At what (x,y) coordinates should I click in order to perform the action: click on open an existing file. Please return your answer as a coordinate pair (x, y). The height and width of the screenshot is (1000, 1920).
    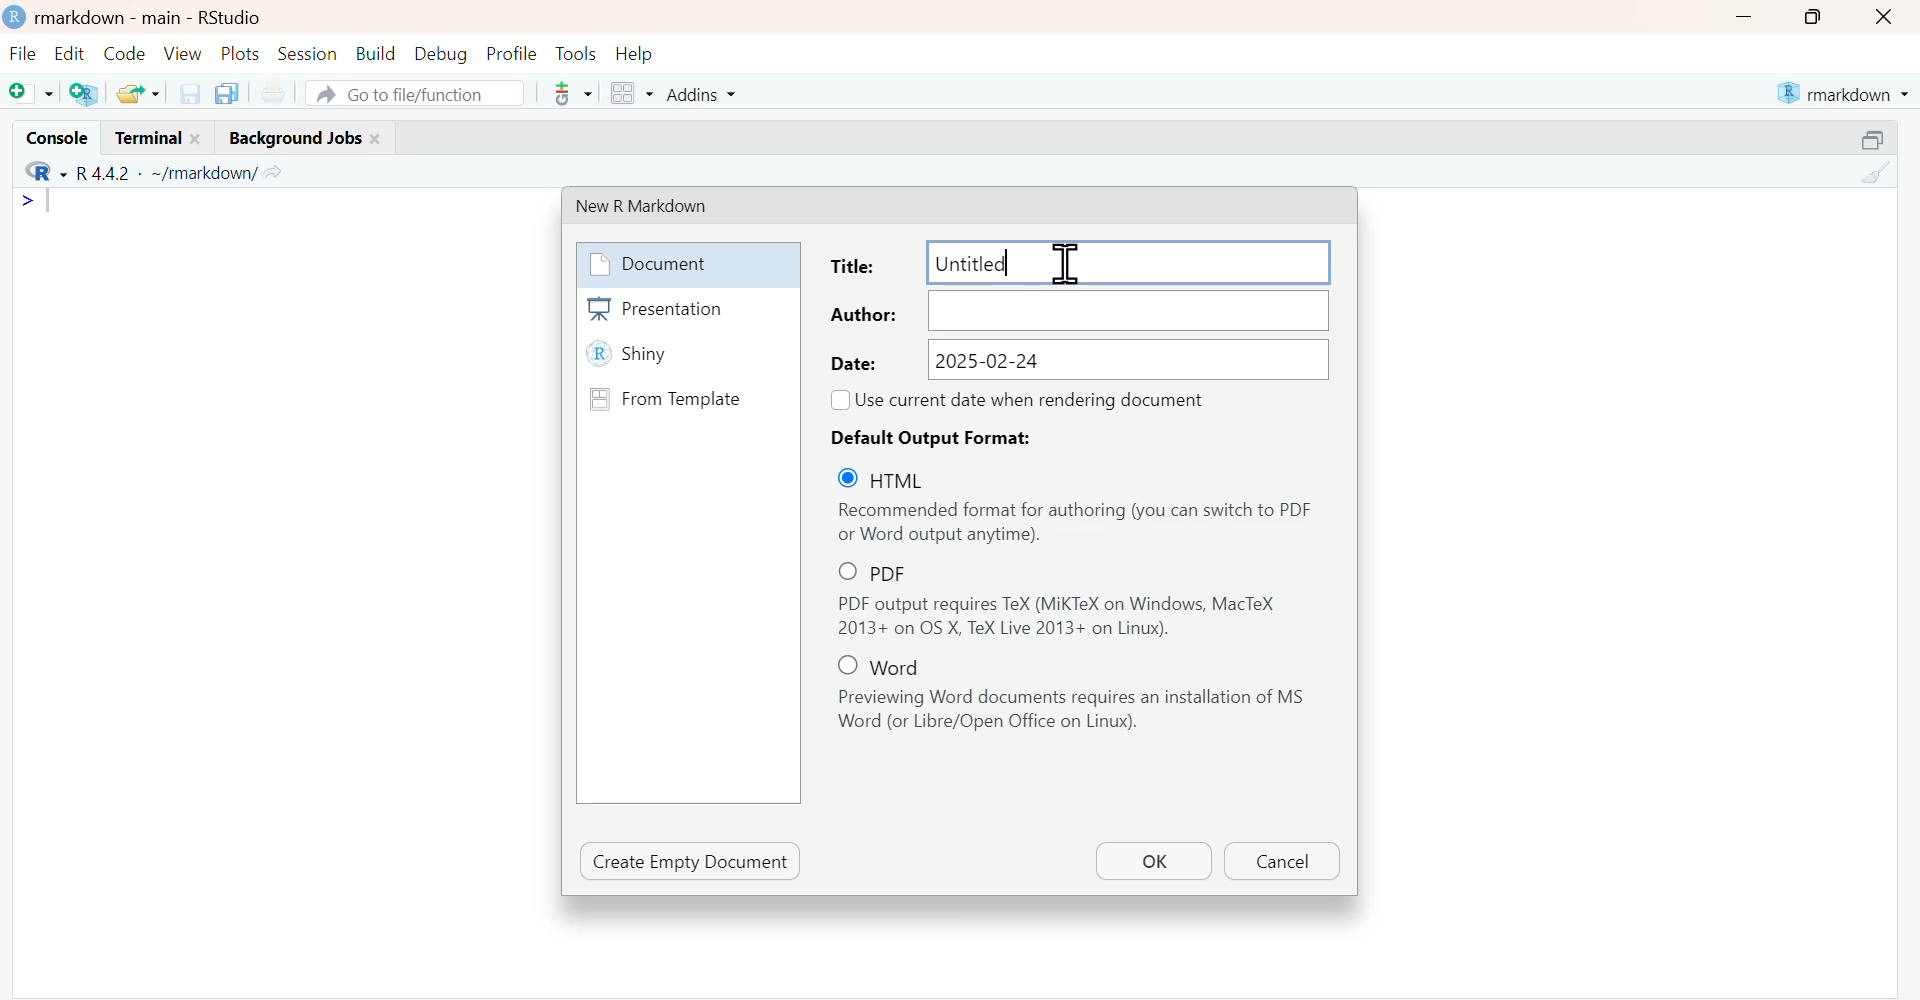
    Looking at the image, I should click on (137, 92).